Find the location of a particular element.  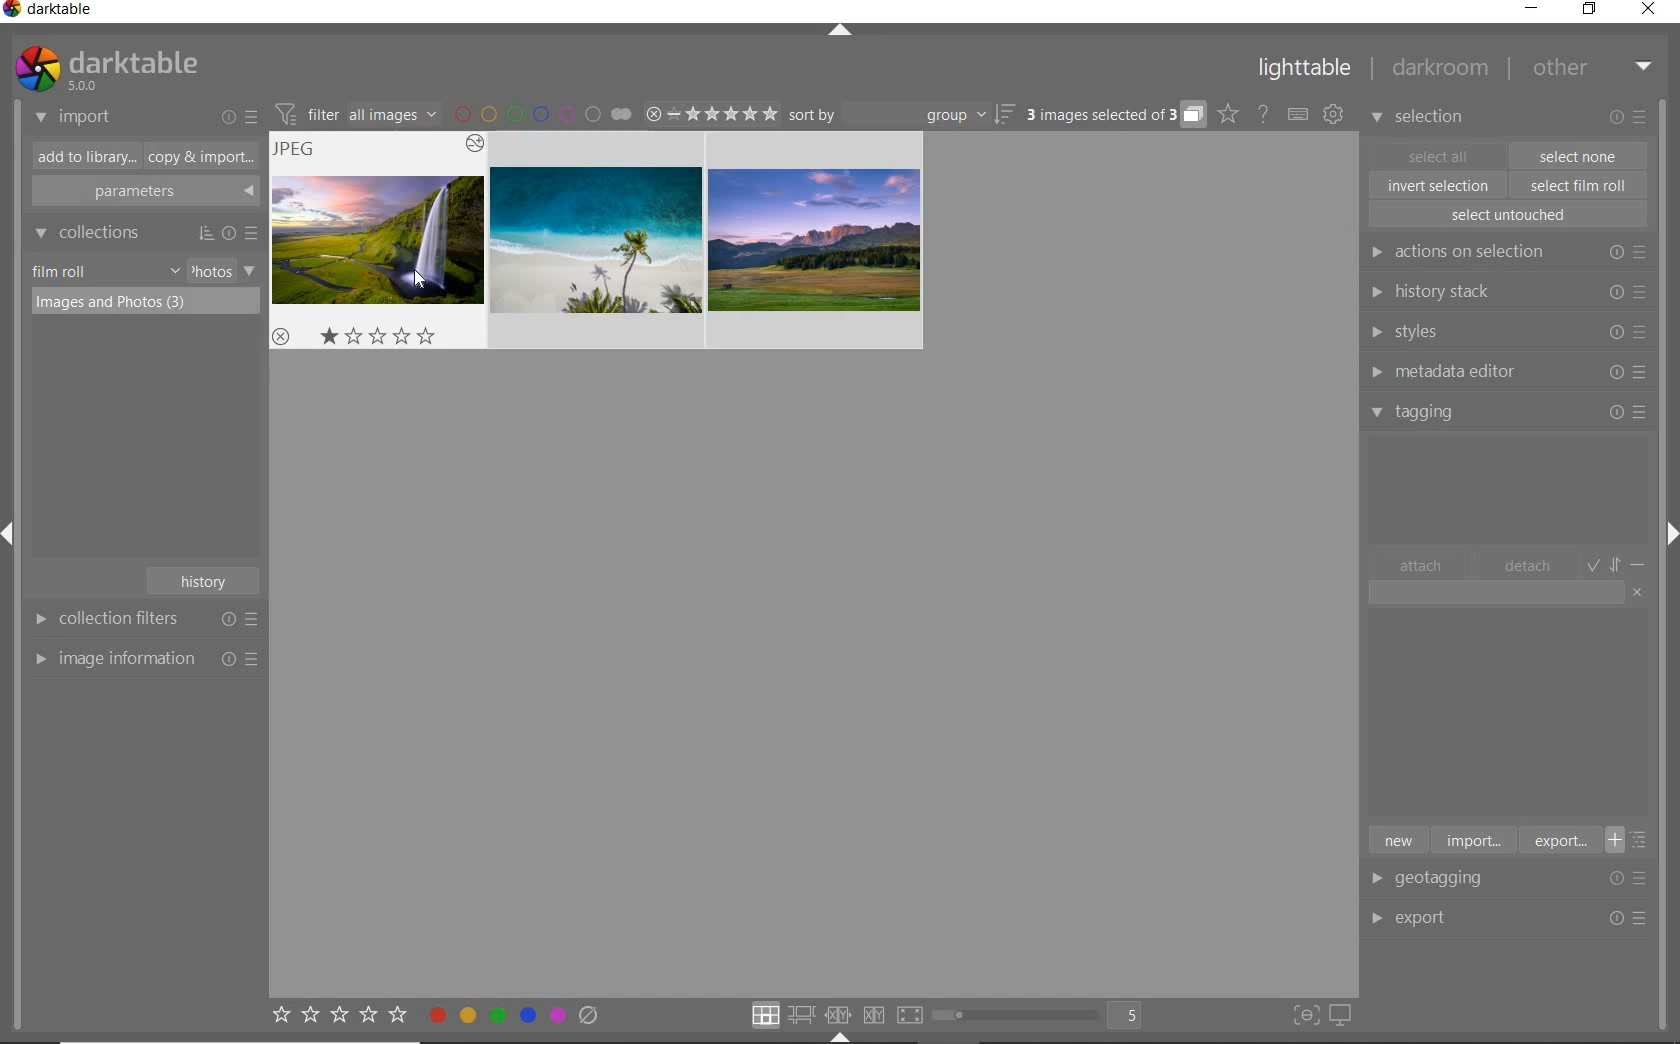

import is located at coordinates (1472, 839).